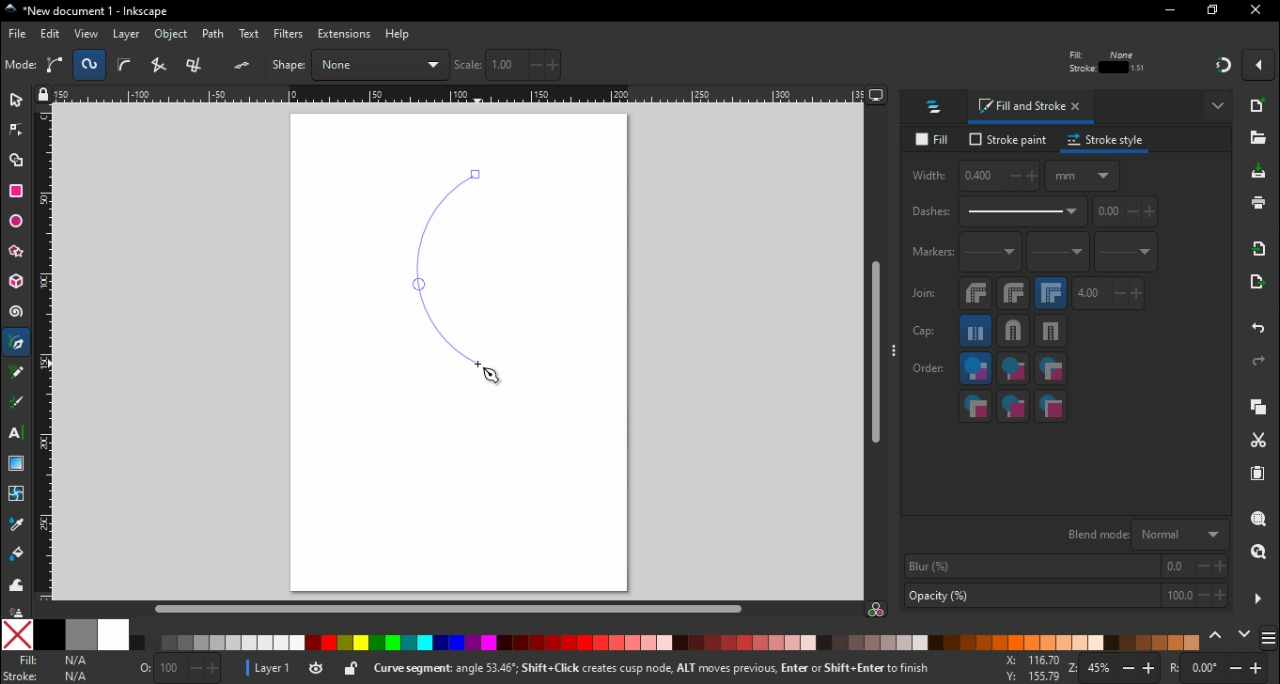  I want to click on order, so click(929, 370).